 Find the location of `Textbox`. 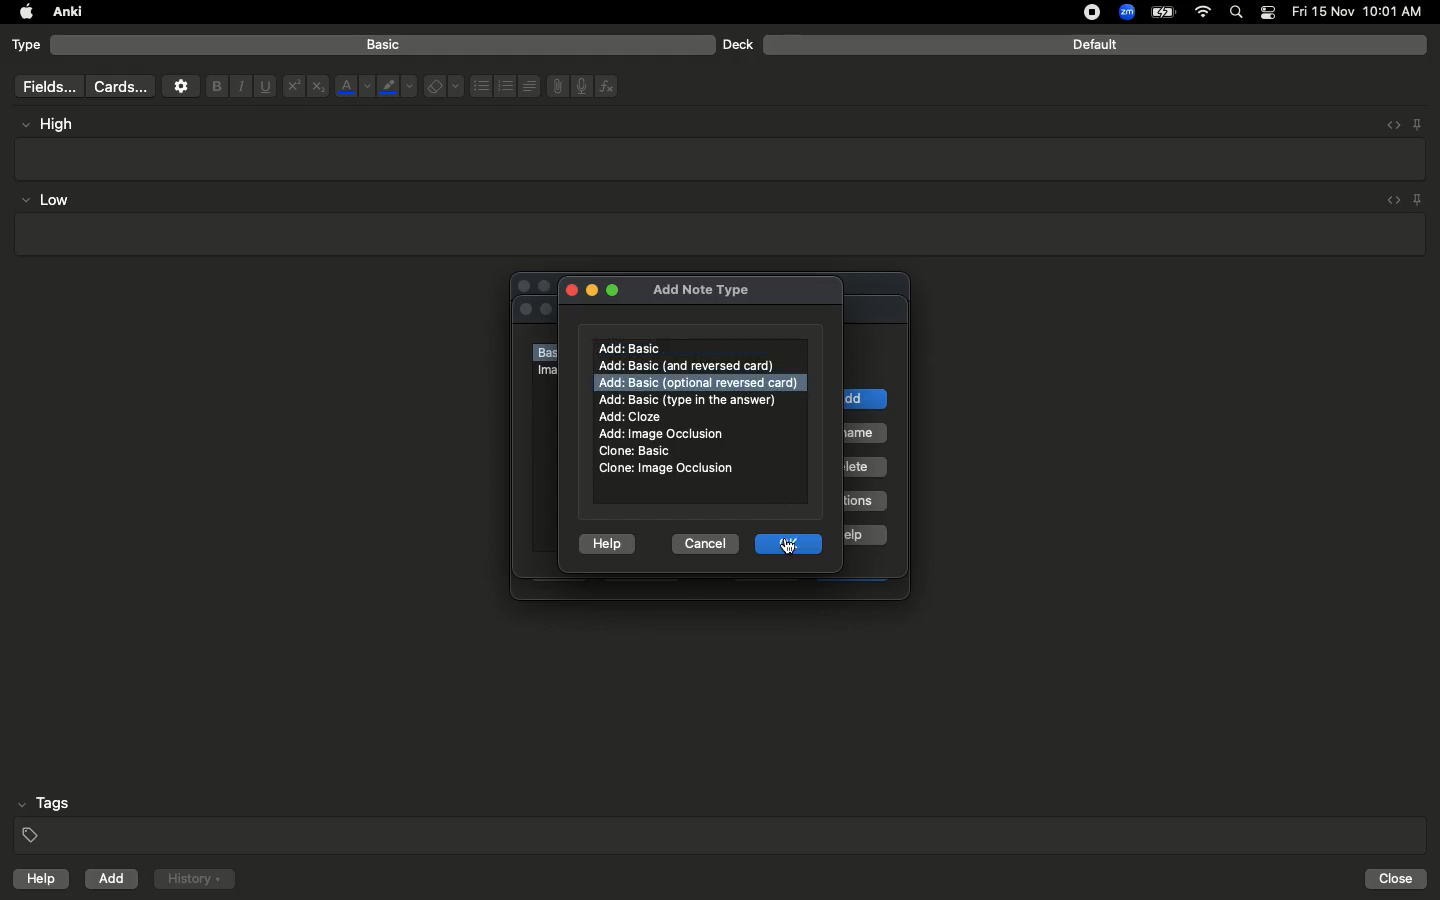

Textbox is located at coordinates (717, 235).